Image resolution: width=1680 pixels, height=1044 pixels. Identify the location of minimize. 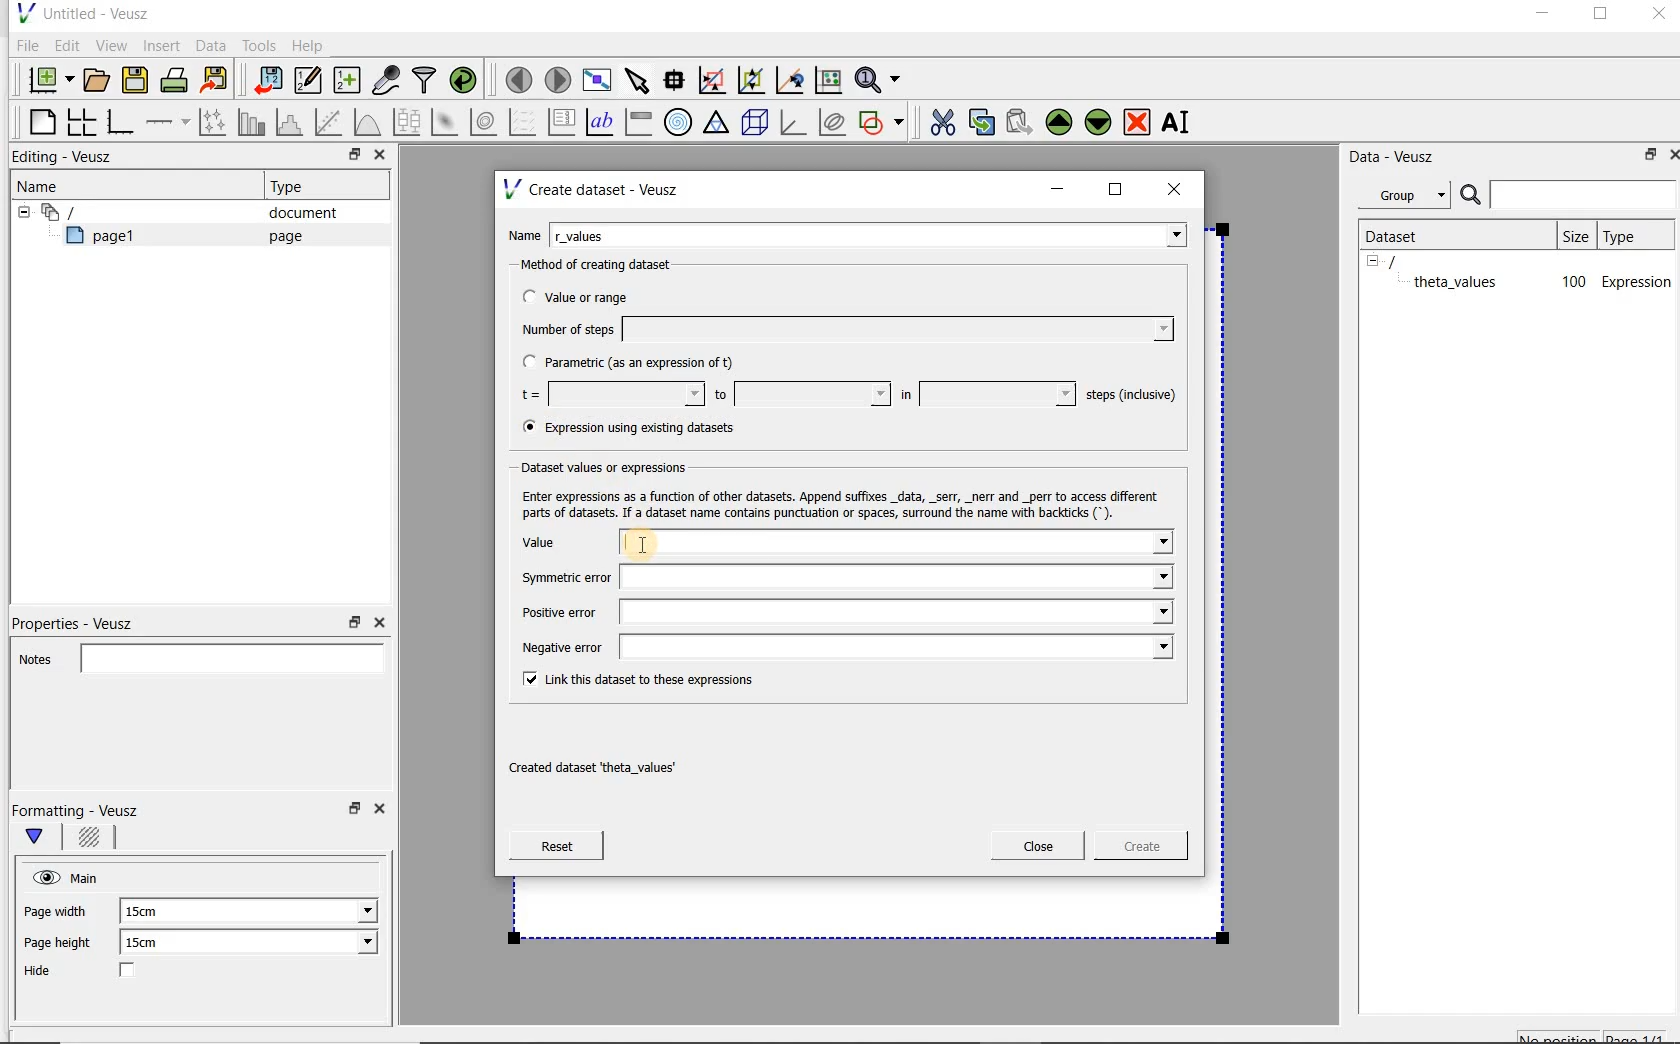
(1058, 189).